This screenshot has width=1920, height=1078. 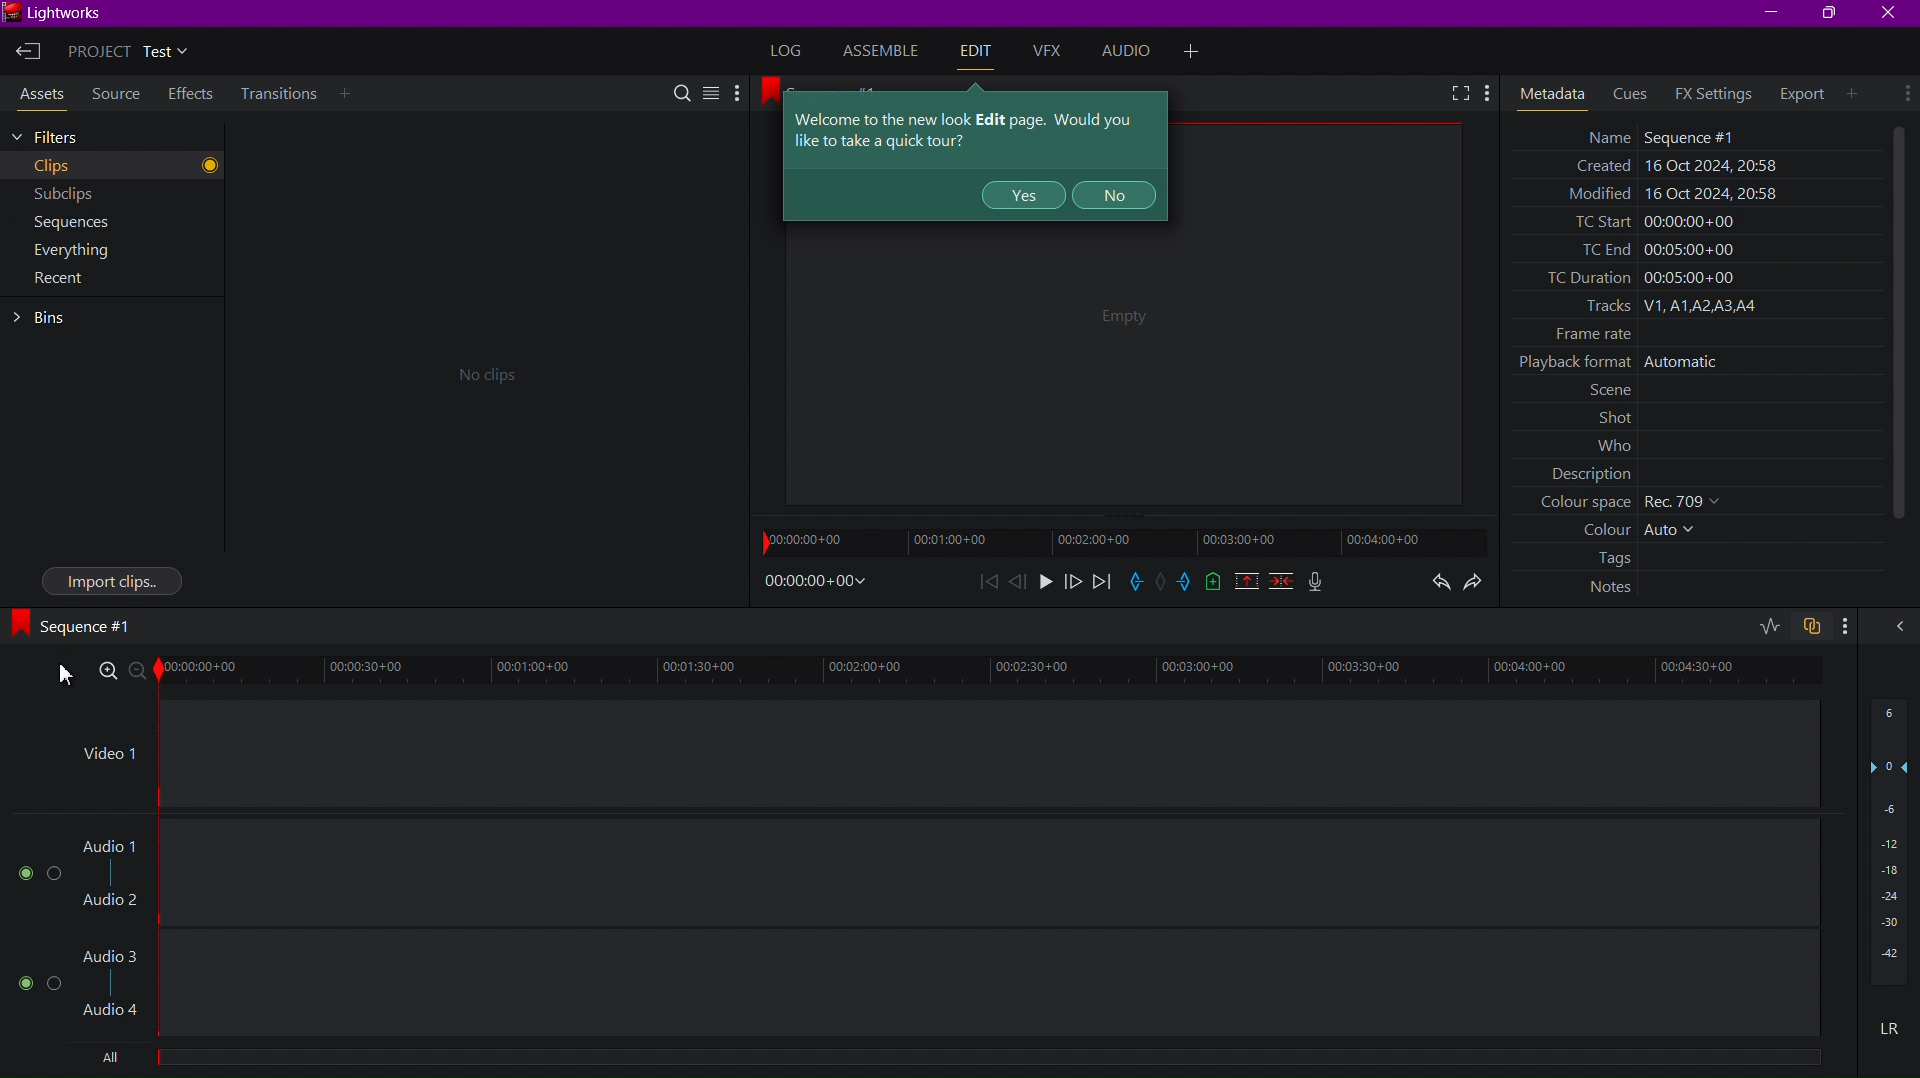 What do you see at coordinates (979, 50) in the screenshot?
I see `Edit` at bounding box center [979, 50].